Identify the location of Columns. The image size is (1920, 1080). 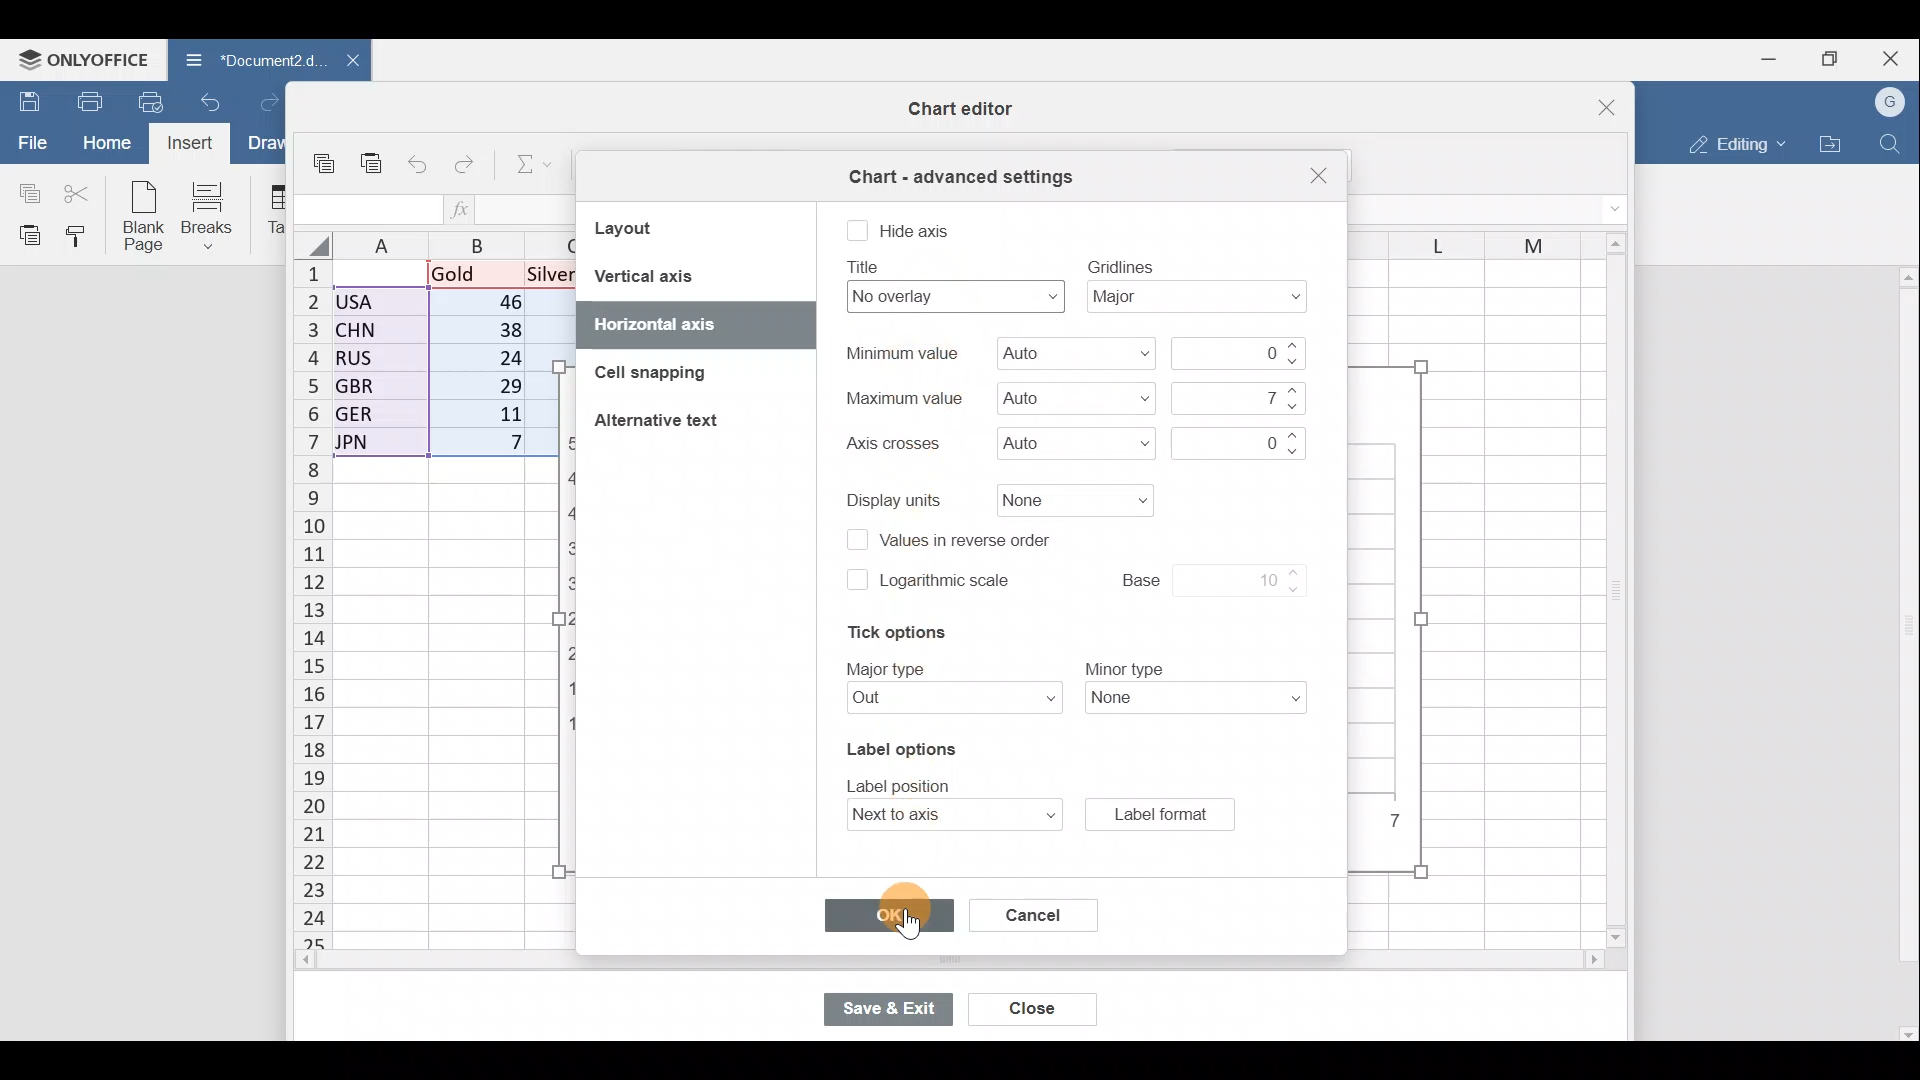
(1464, 238).